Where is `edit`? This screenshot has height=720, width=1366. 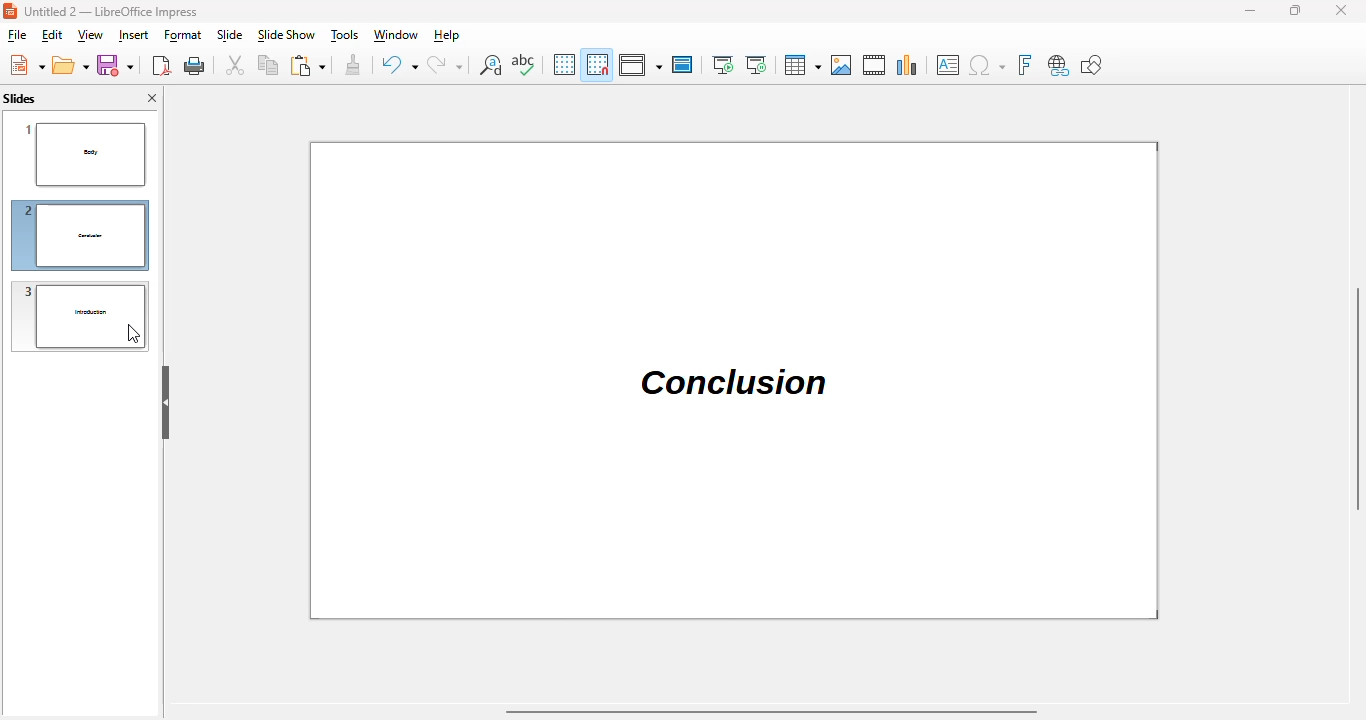
edit is located at coordinates (53, 35).